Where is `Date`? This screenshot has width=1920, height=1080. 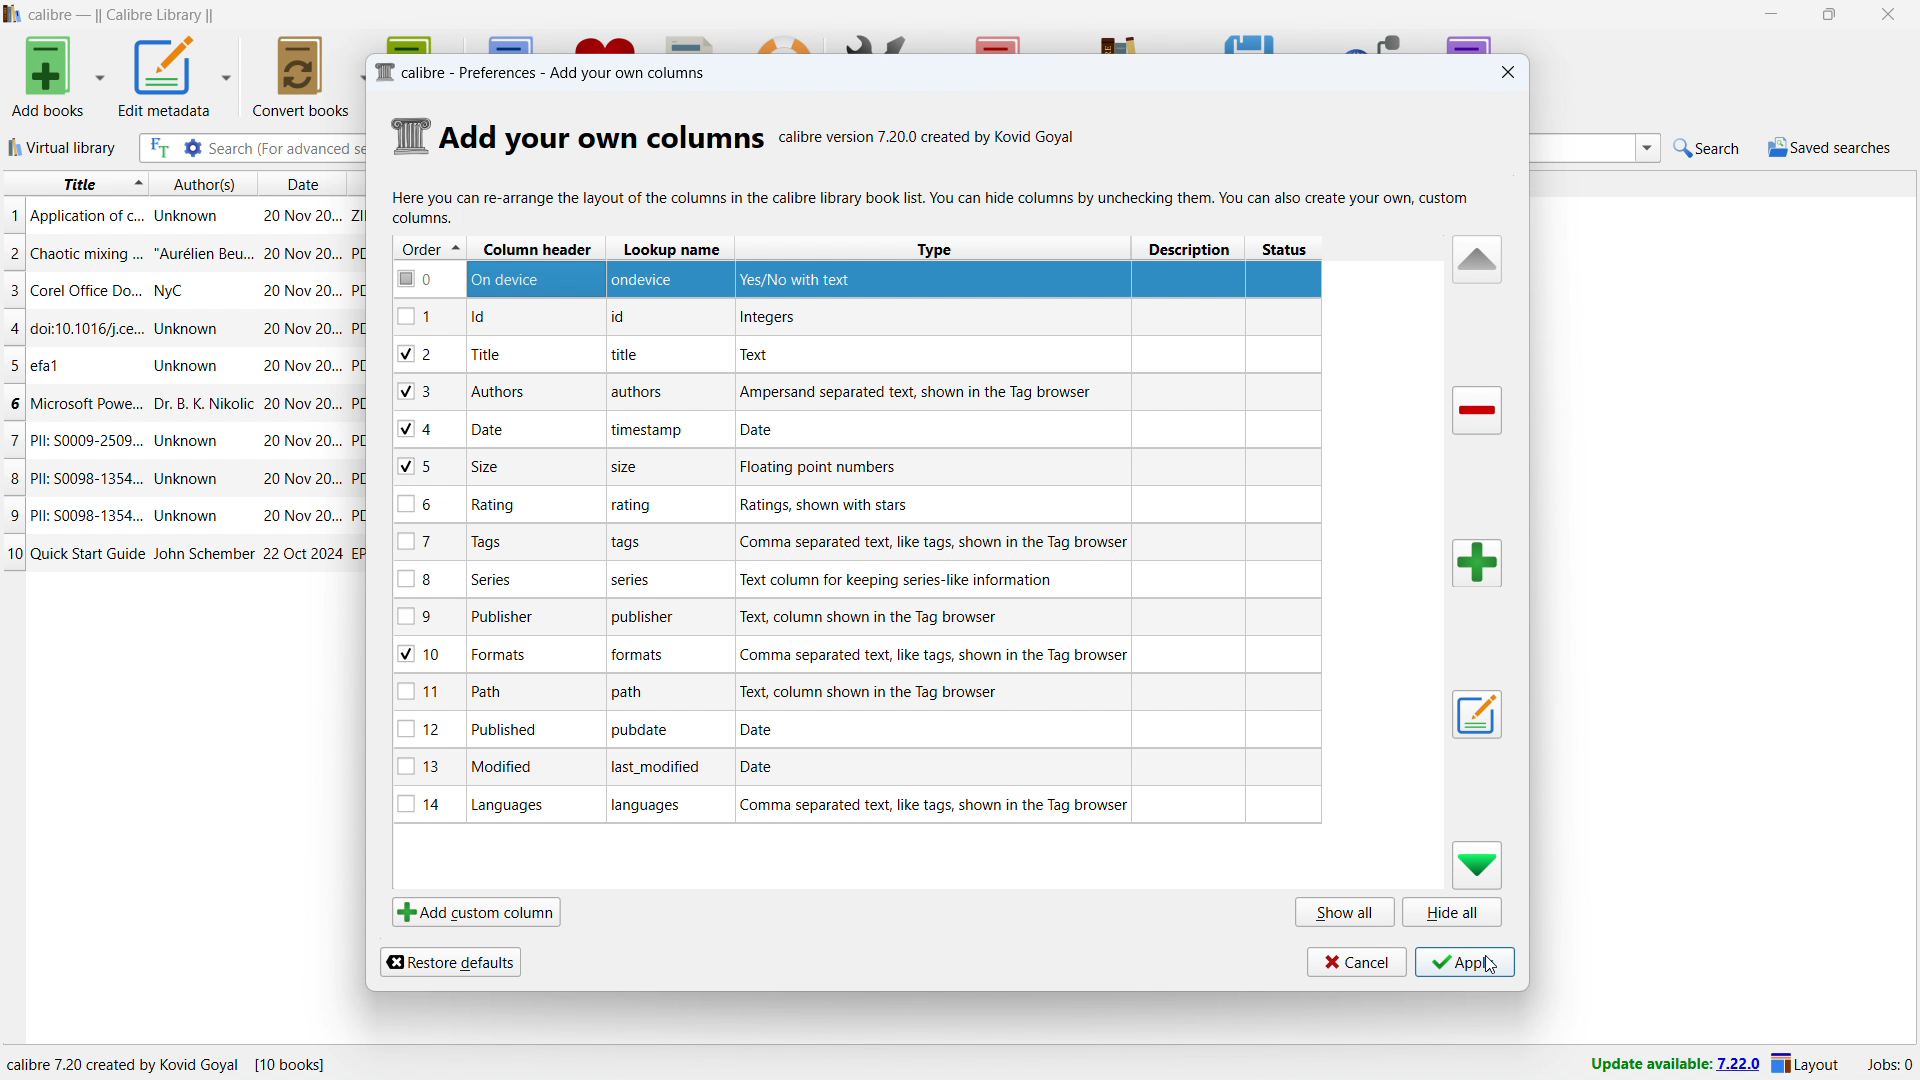 Date is located at coordinates (770, 429).